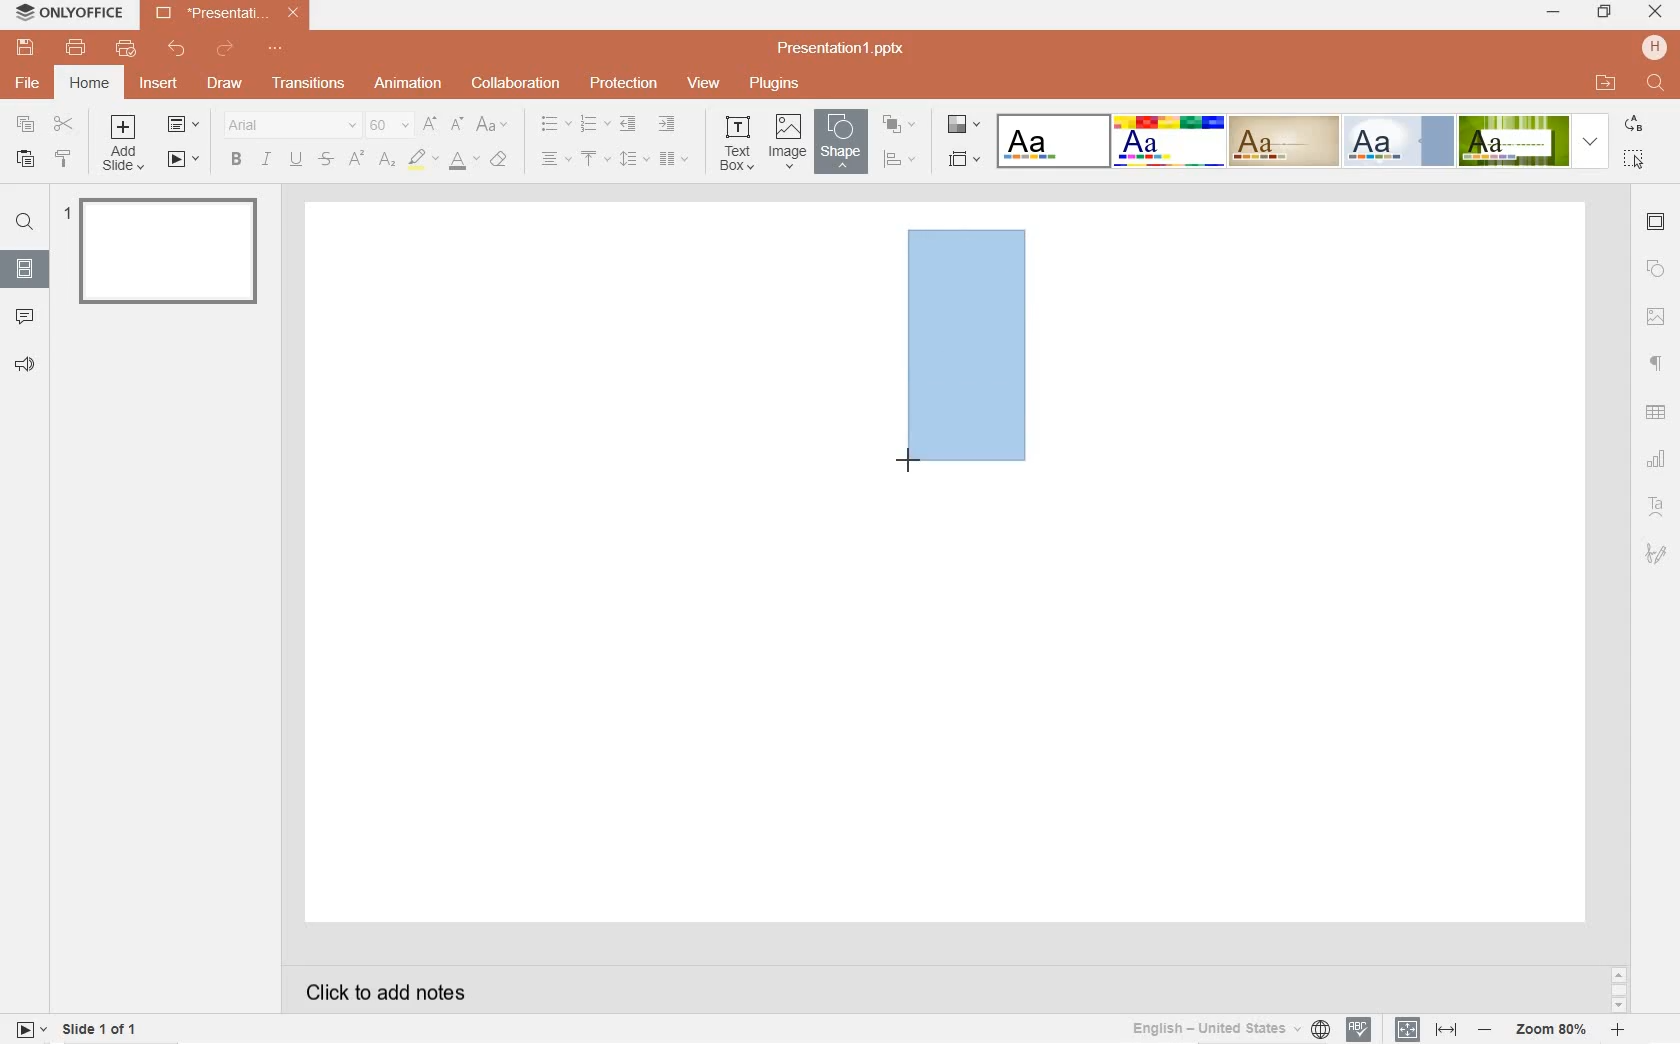 This screenshot has height=1044, width=1680. I want to click on Presentation1.pptx, so click(844, 48).